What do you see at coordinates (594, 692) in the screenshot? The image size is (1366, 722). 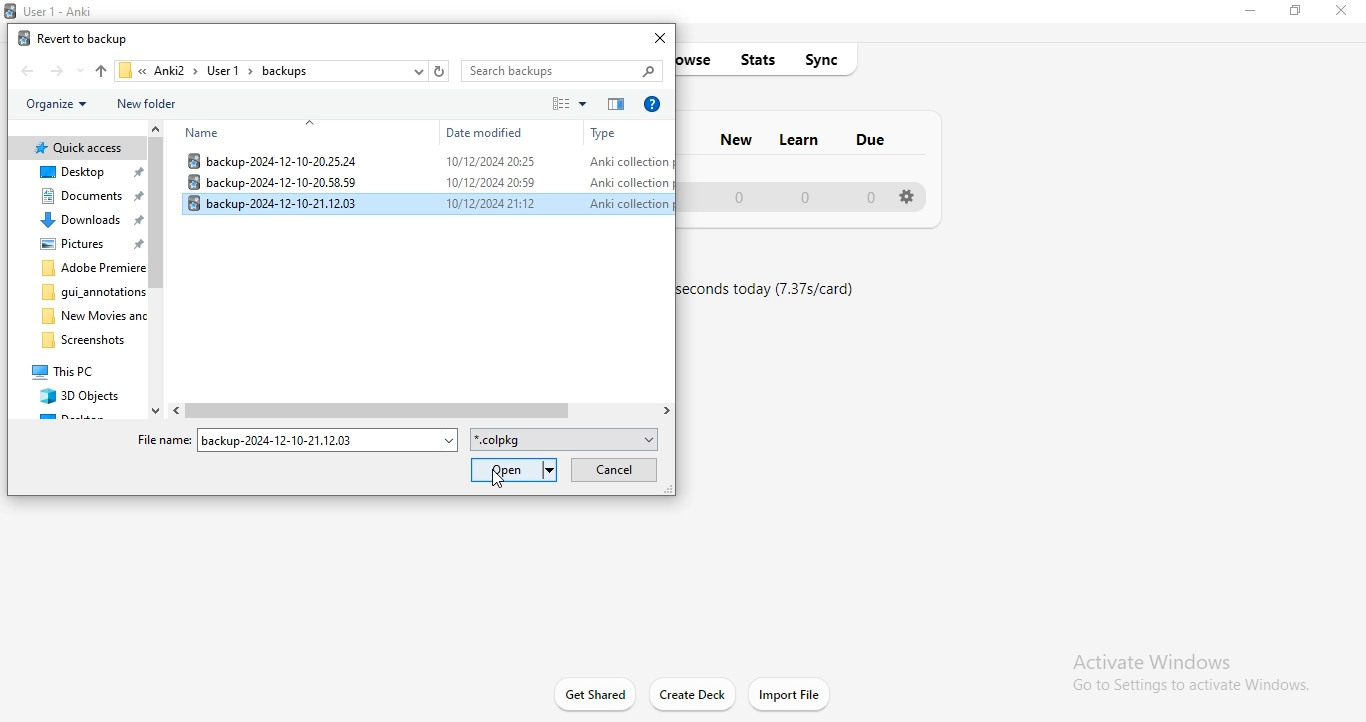 I see `get started` at bounding box center [594, 692].